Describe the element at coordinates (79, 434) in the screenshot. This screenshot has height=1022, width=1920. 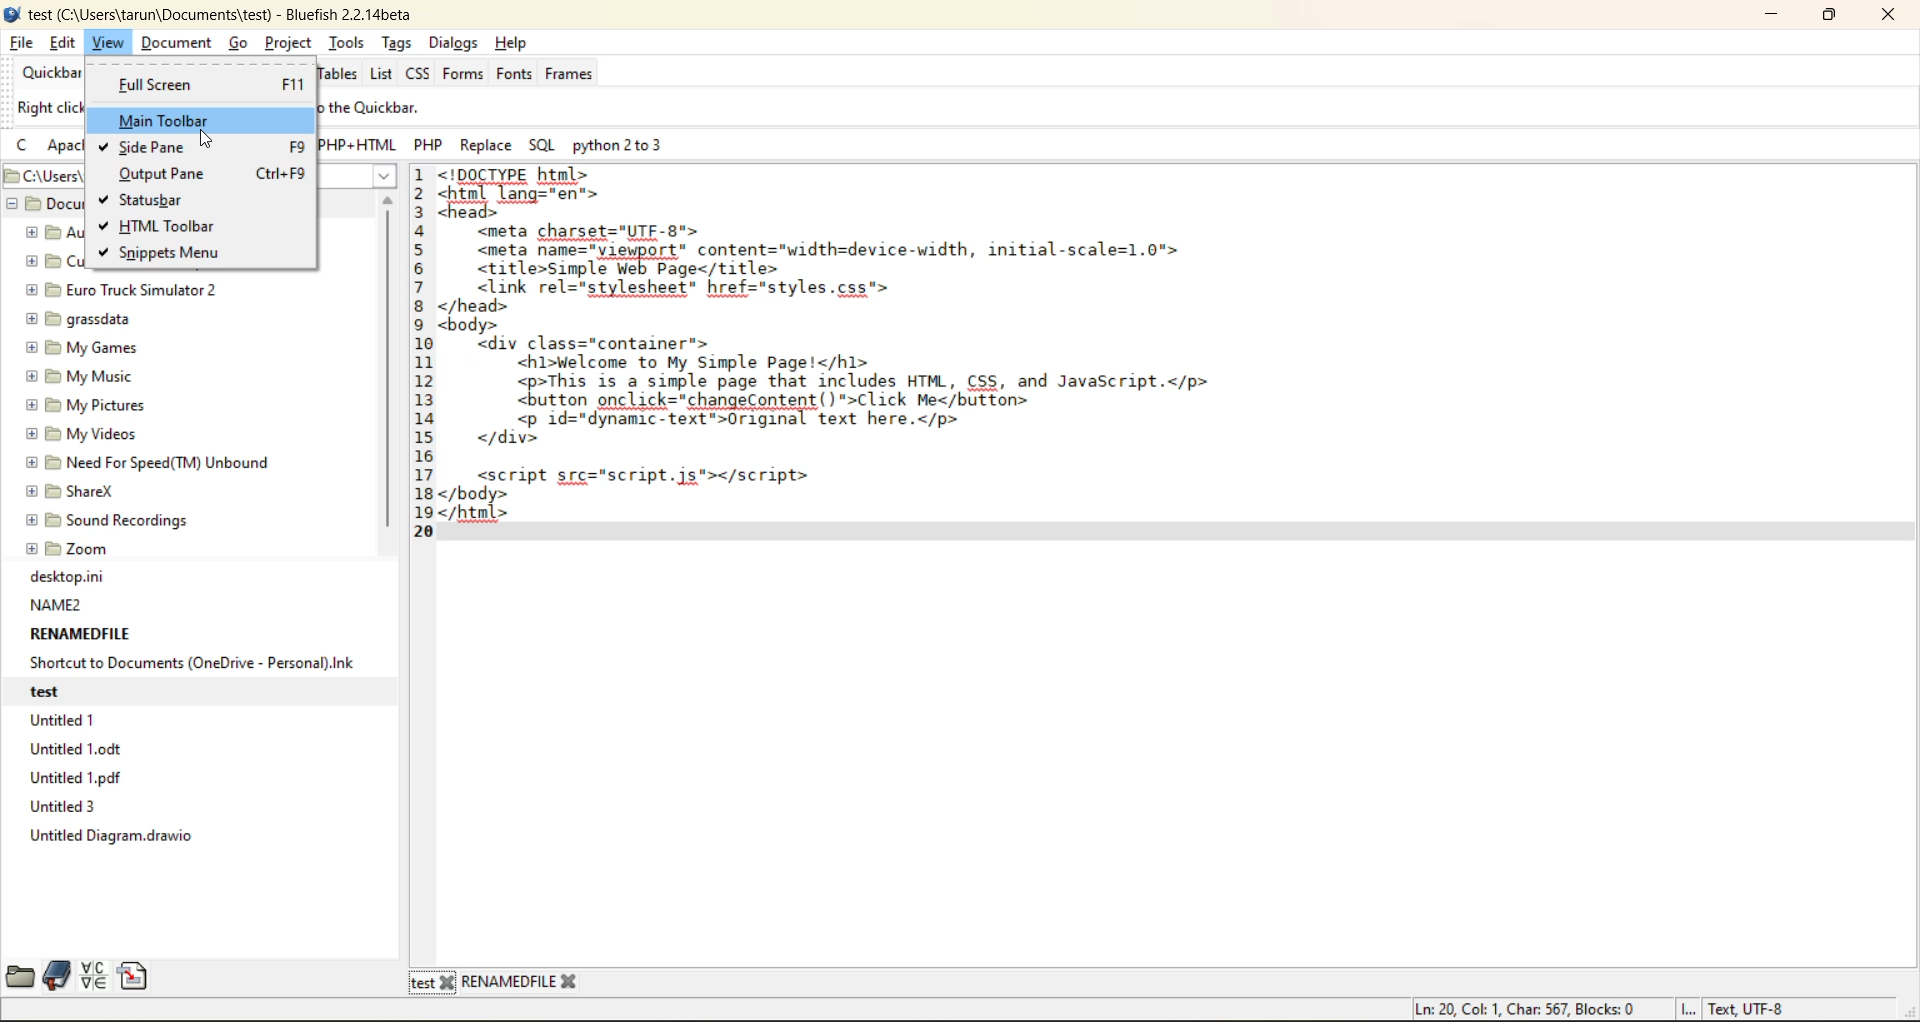
I see `® 3 My Videos` at that location.